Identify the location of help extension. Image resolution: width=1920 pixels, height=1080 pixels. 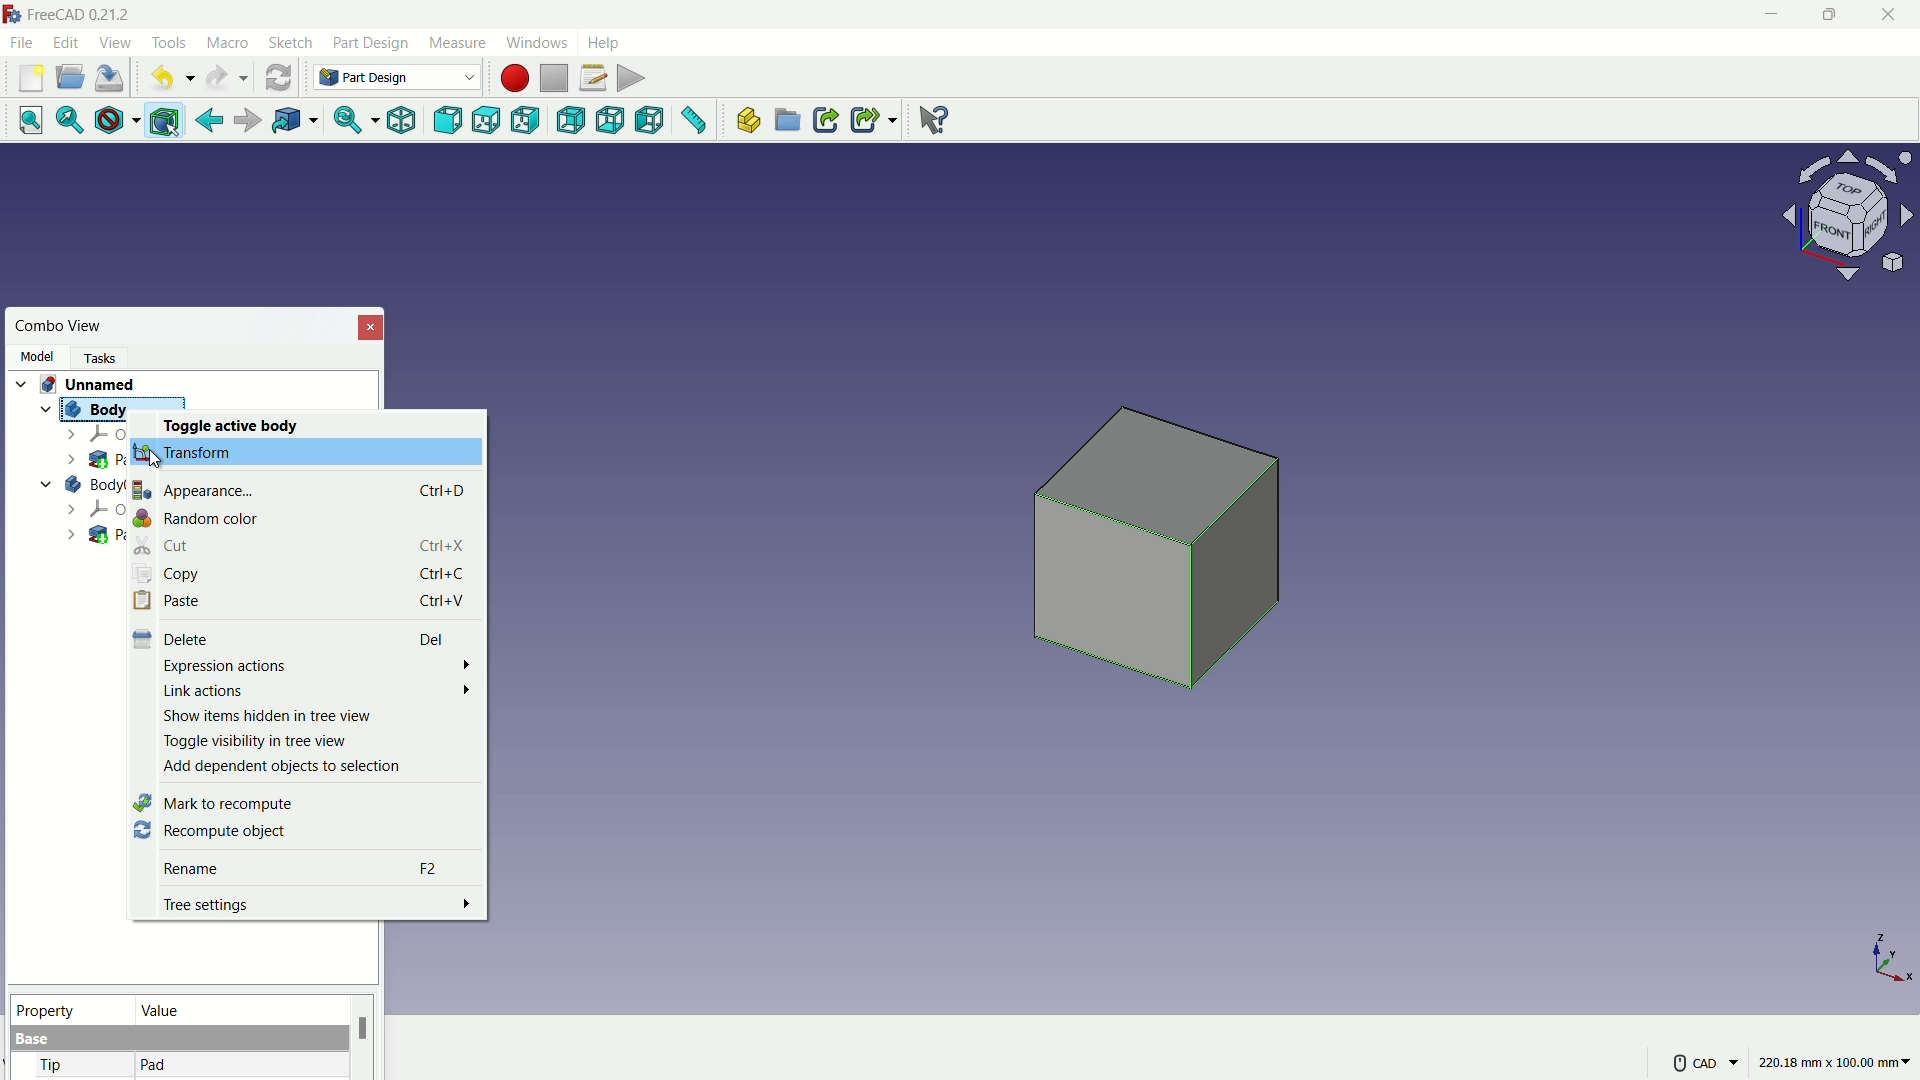
(928, 118).